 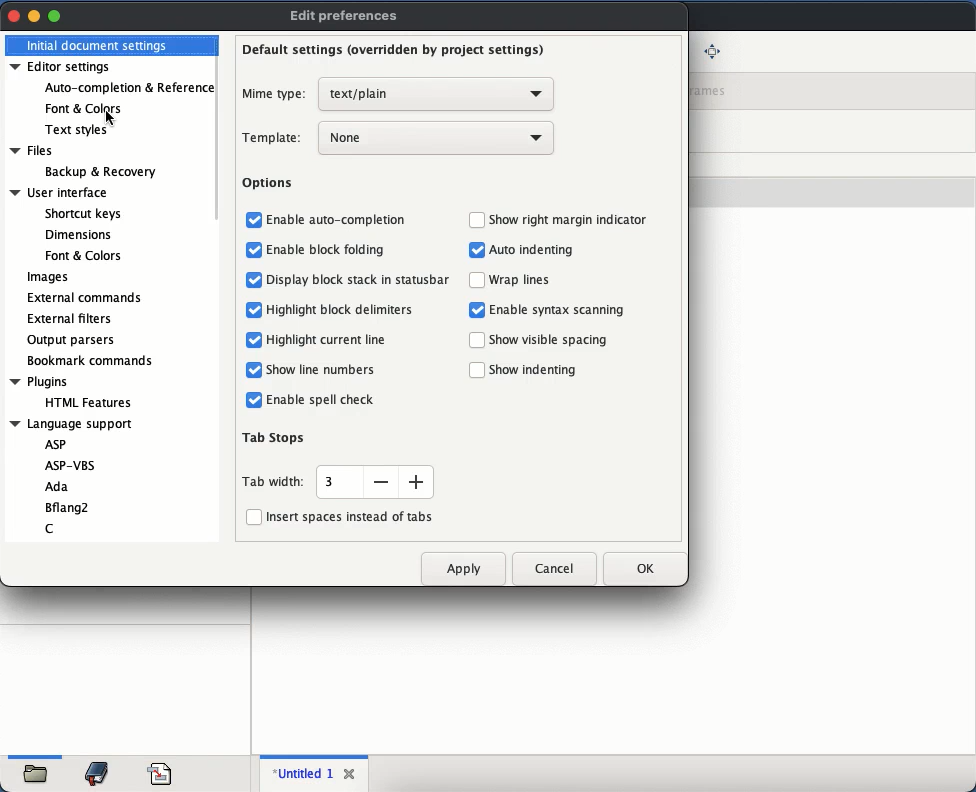 I want to click on Files, so click(x=32, y=150).